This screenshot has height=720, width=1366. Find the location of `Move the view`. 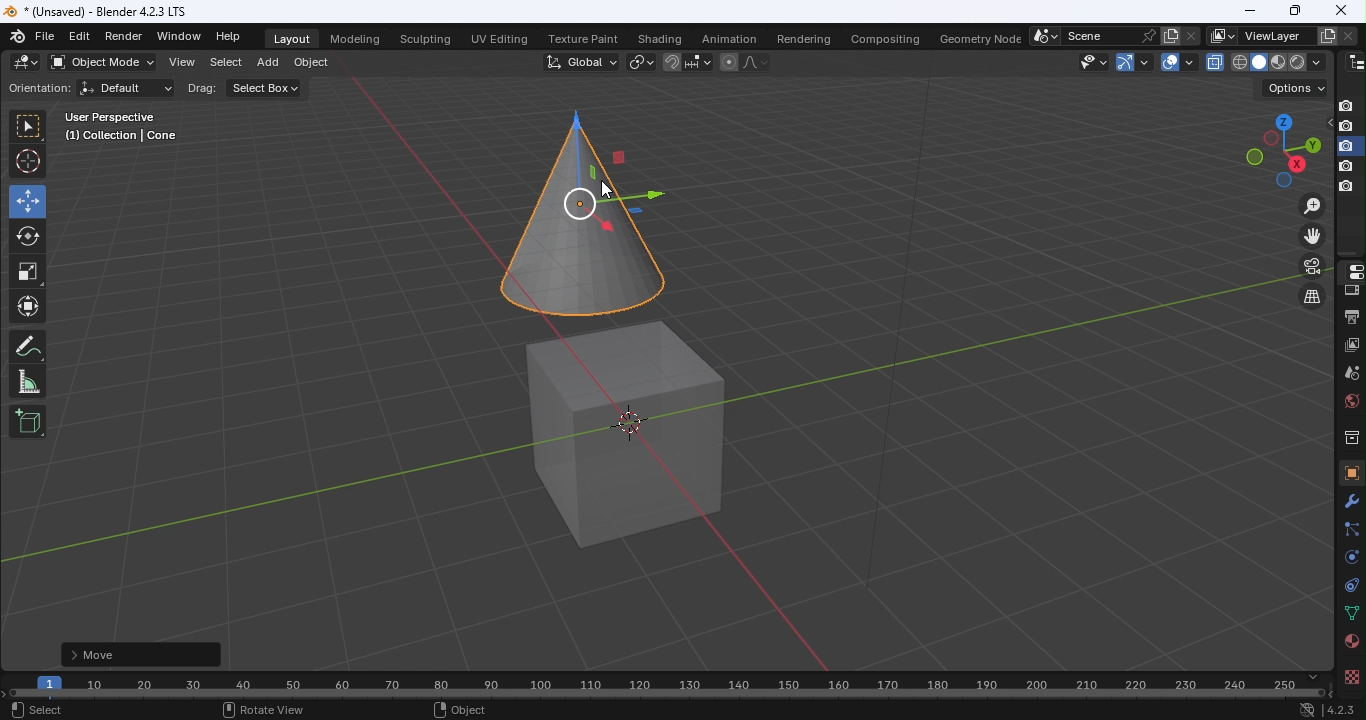

Move the view is located at coordinates (1313, 236).